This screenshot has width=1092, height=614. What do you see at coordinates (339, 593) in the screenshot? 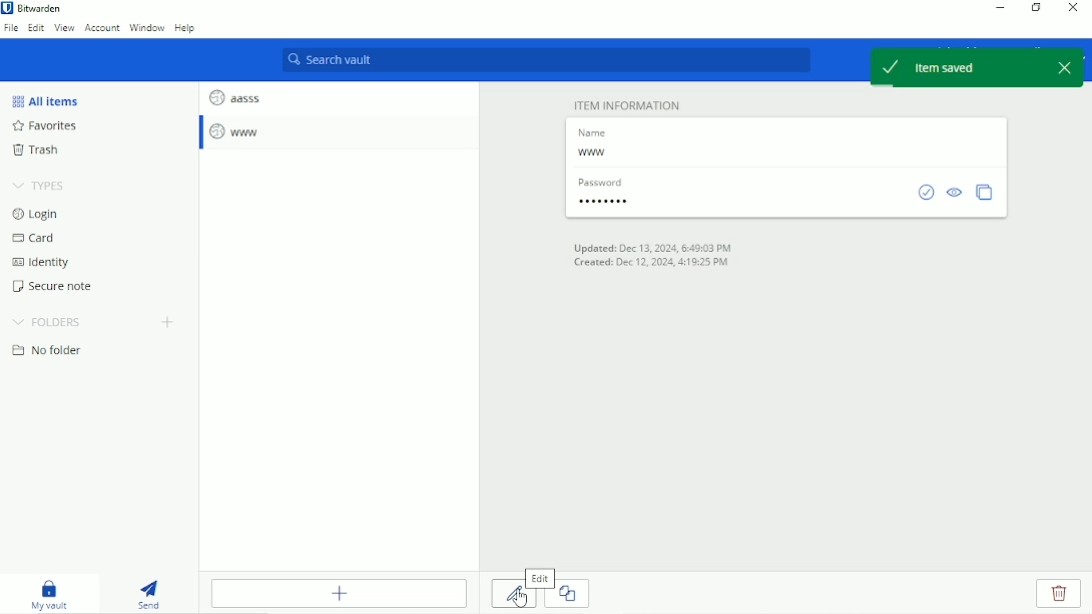
I see `Add item` at bounding box center [339, 593].